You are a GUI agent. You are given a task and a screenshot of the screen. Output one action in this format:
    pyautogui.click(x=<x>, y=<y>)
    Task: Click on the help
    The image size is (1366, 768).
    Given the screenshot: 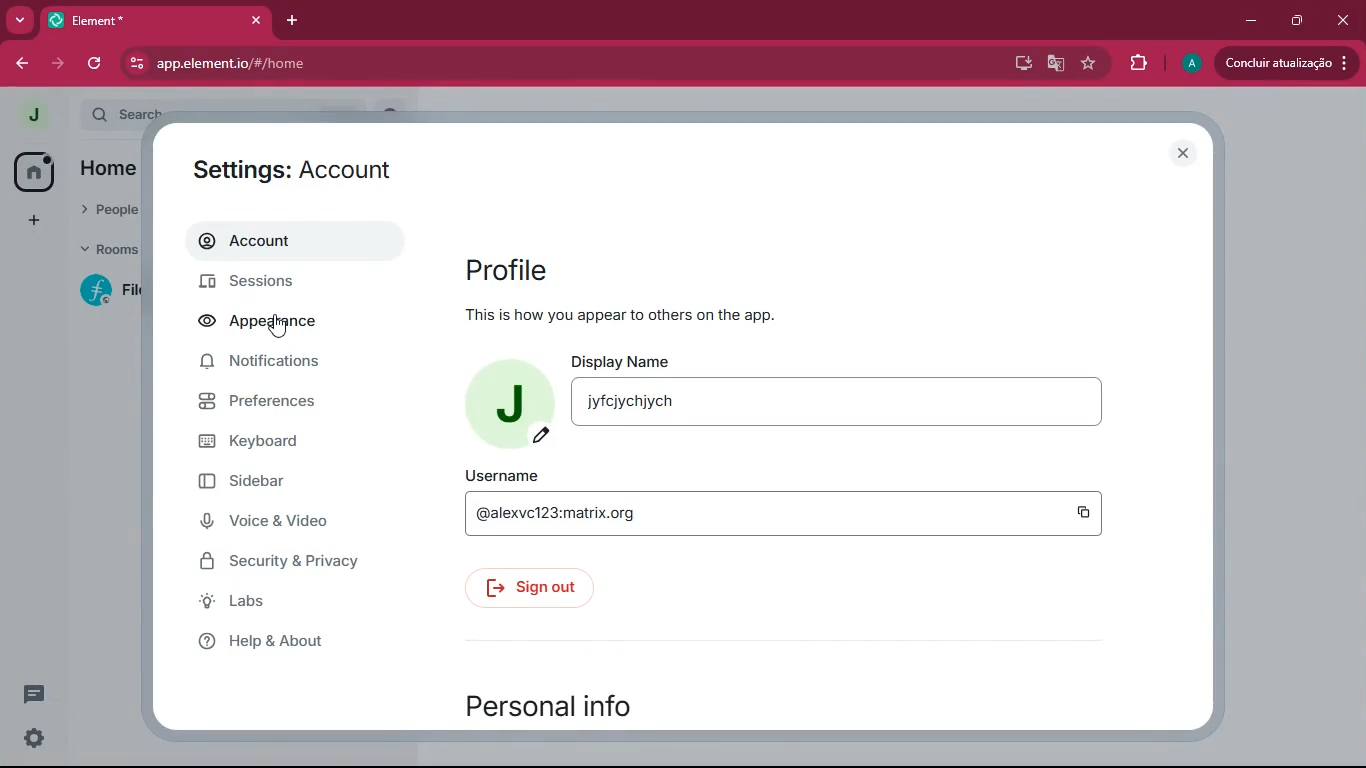 What is the action you would take?
    pyautogui.click(x=293, y=641)
    